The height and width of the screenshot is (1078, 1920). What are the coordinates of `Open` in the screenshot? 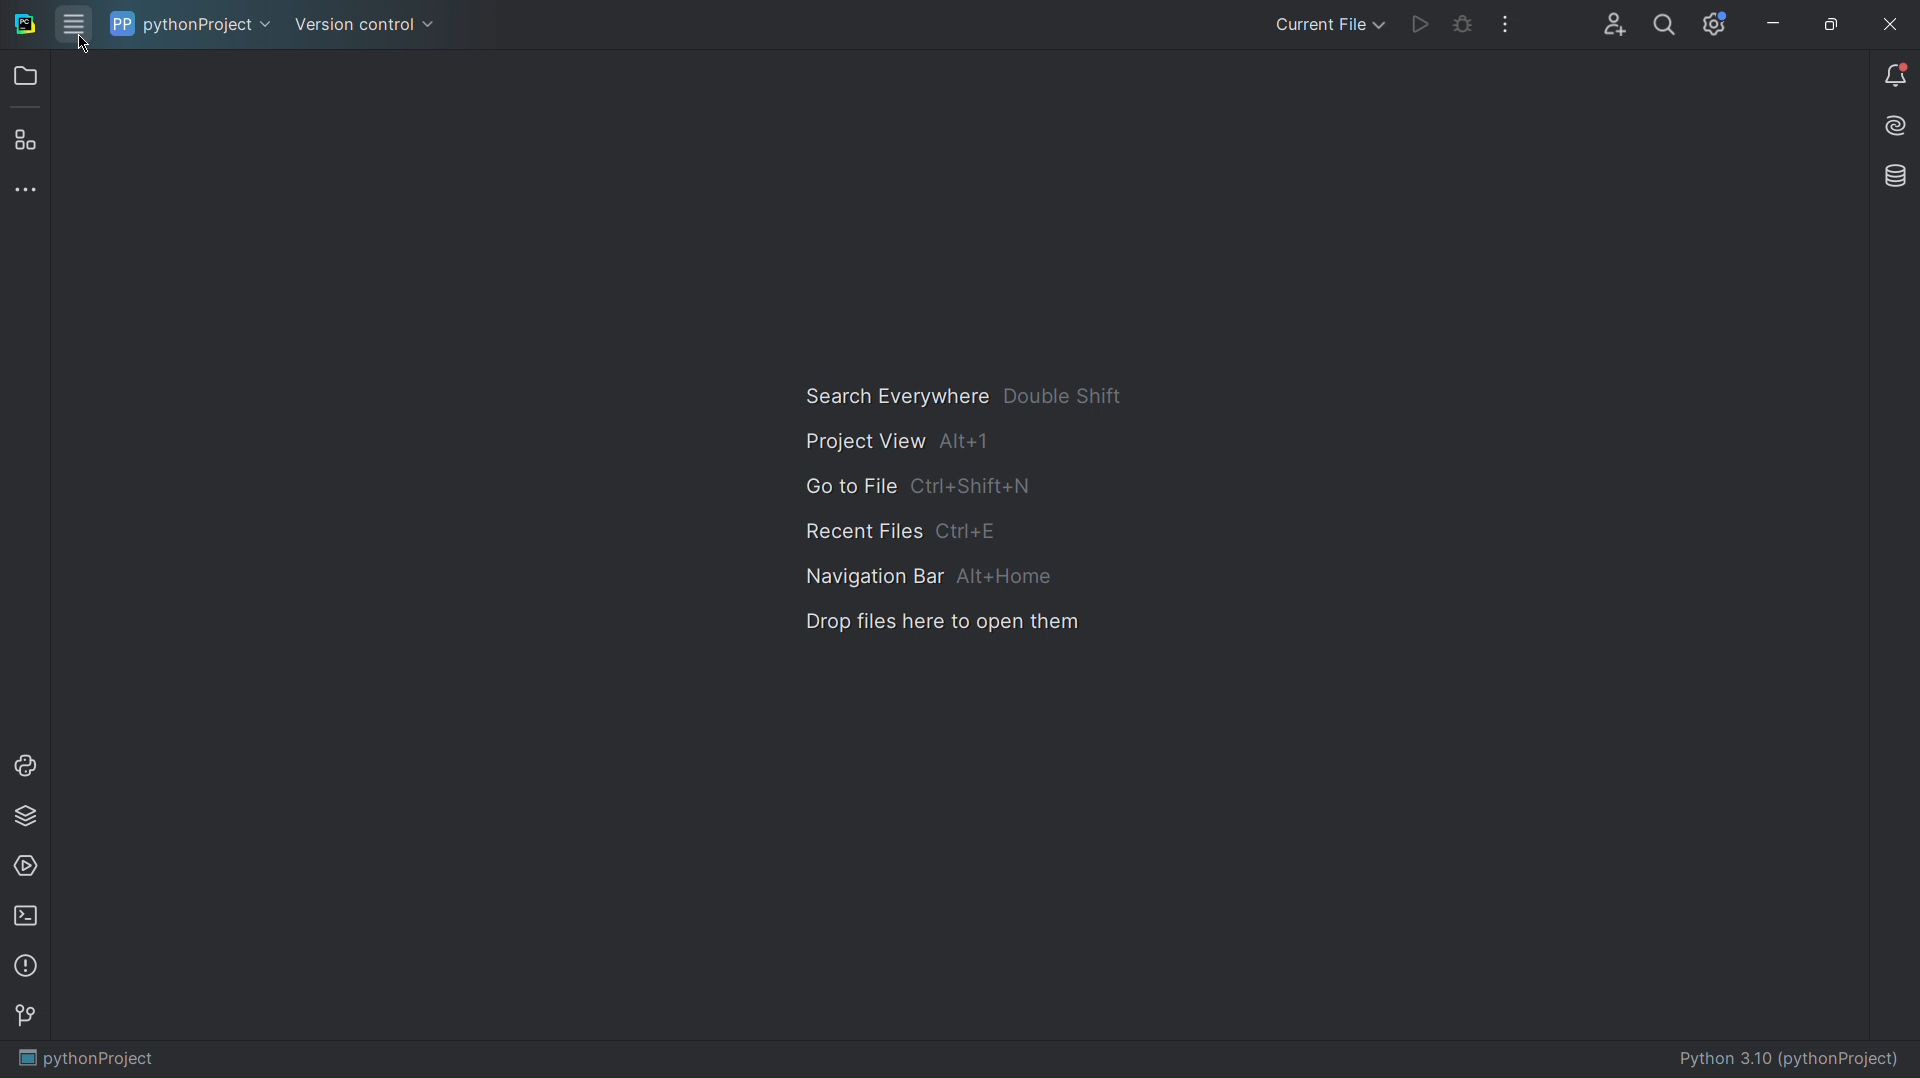 It's located at (25, 79).